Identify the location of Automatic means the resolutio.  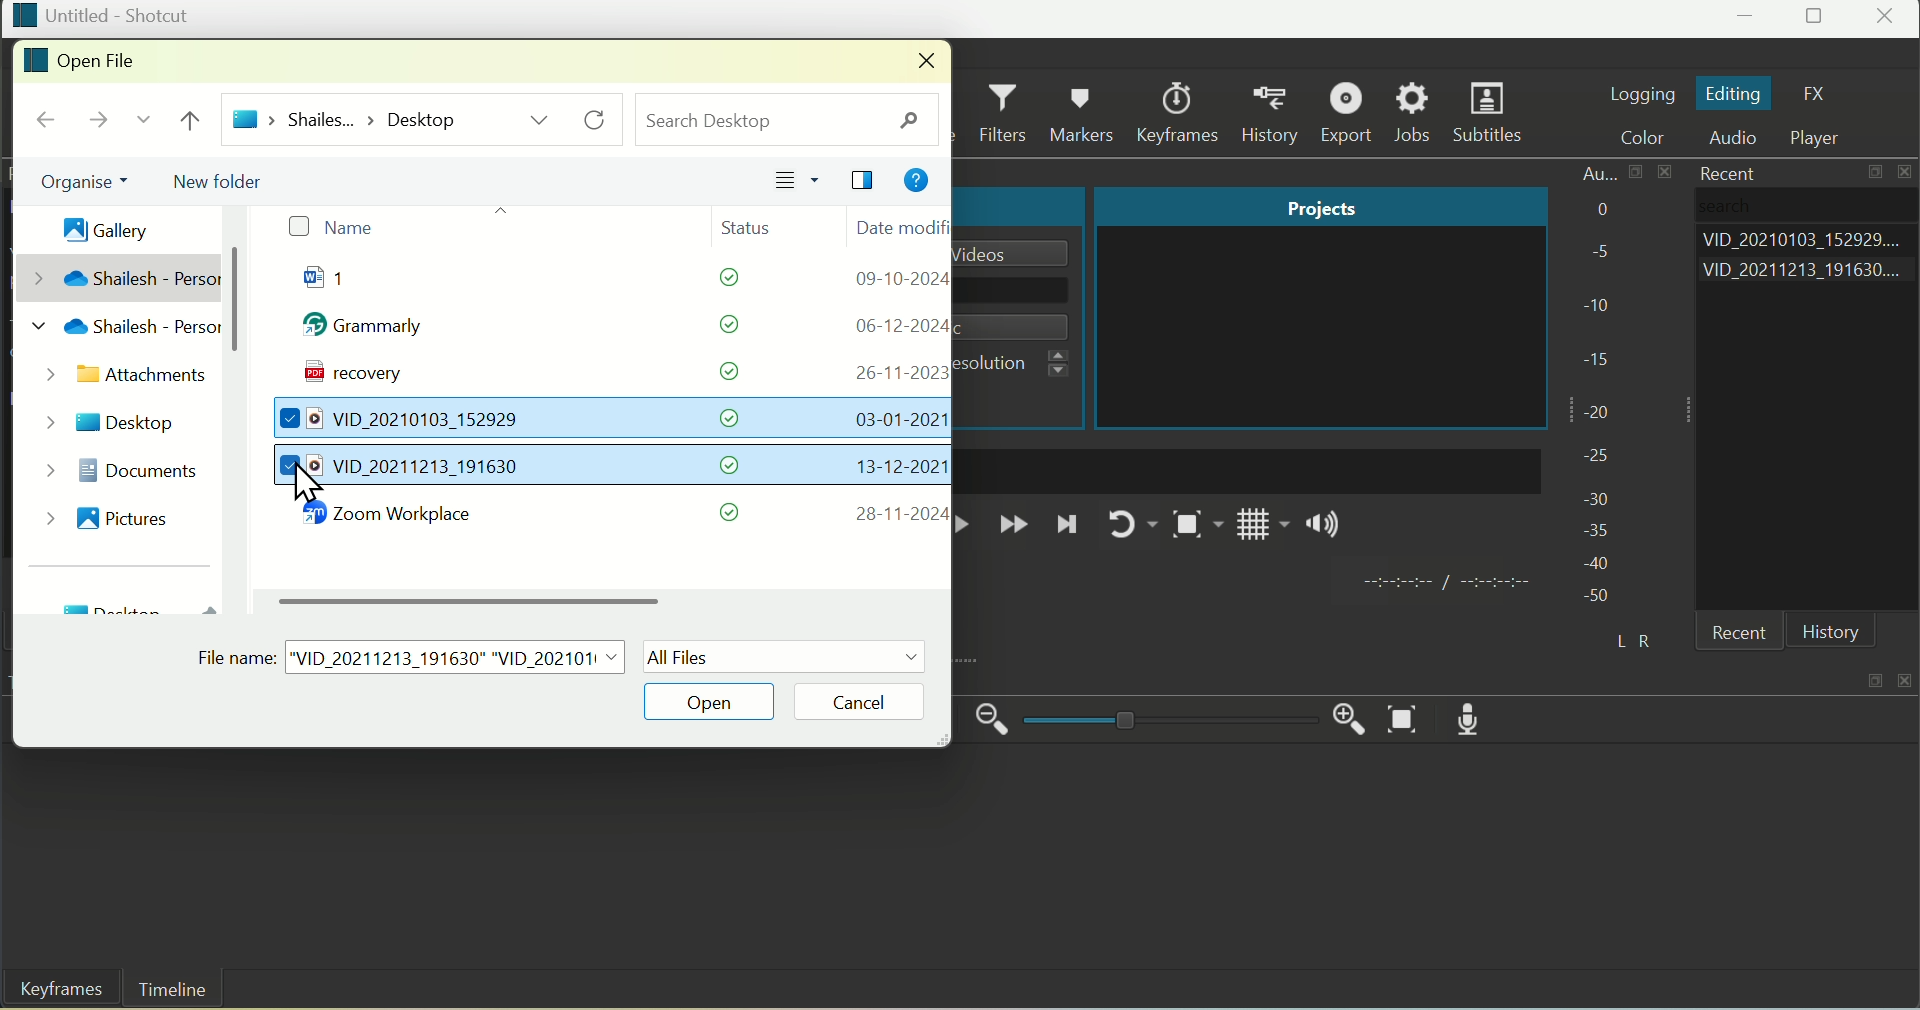
(1021, 364).